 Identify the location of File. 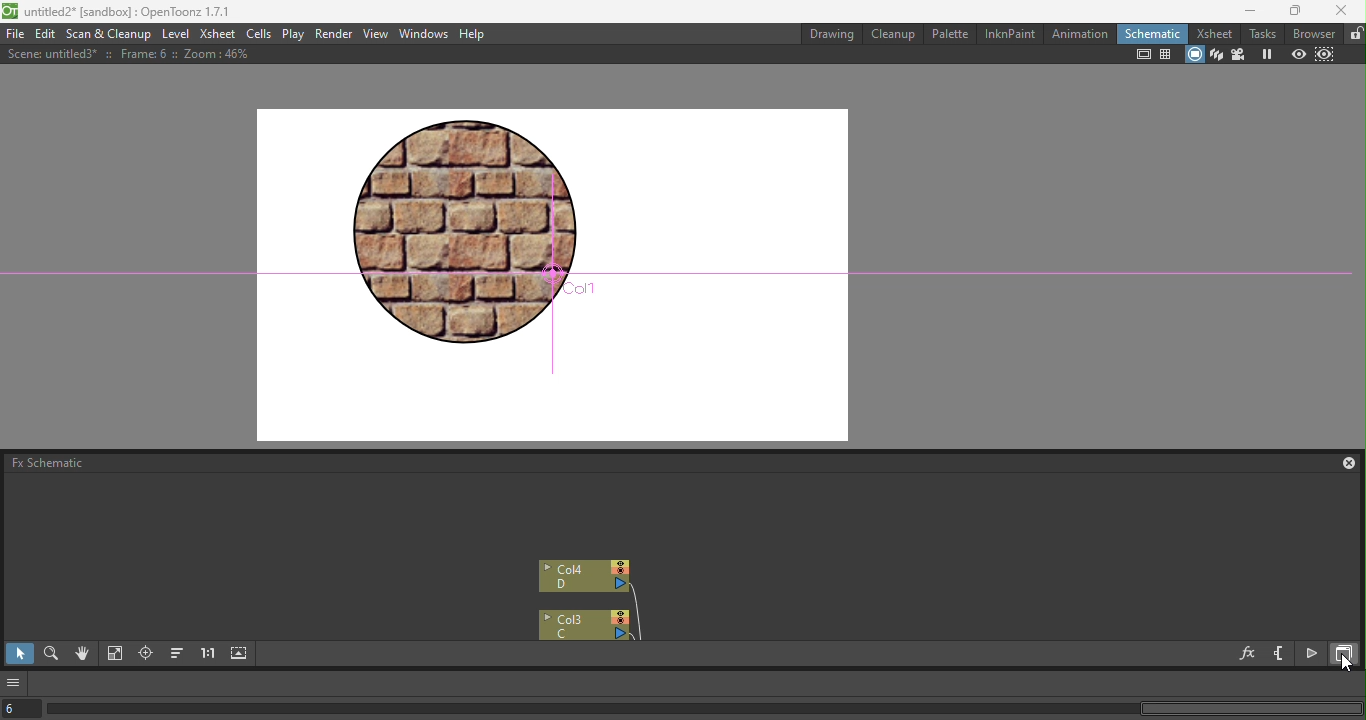
(15, 35).